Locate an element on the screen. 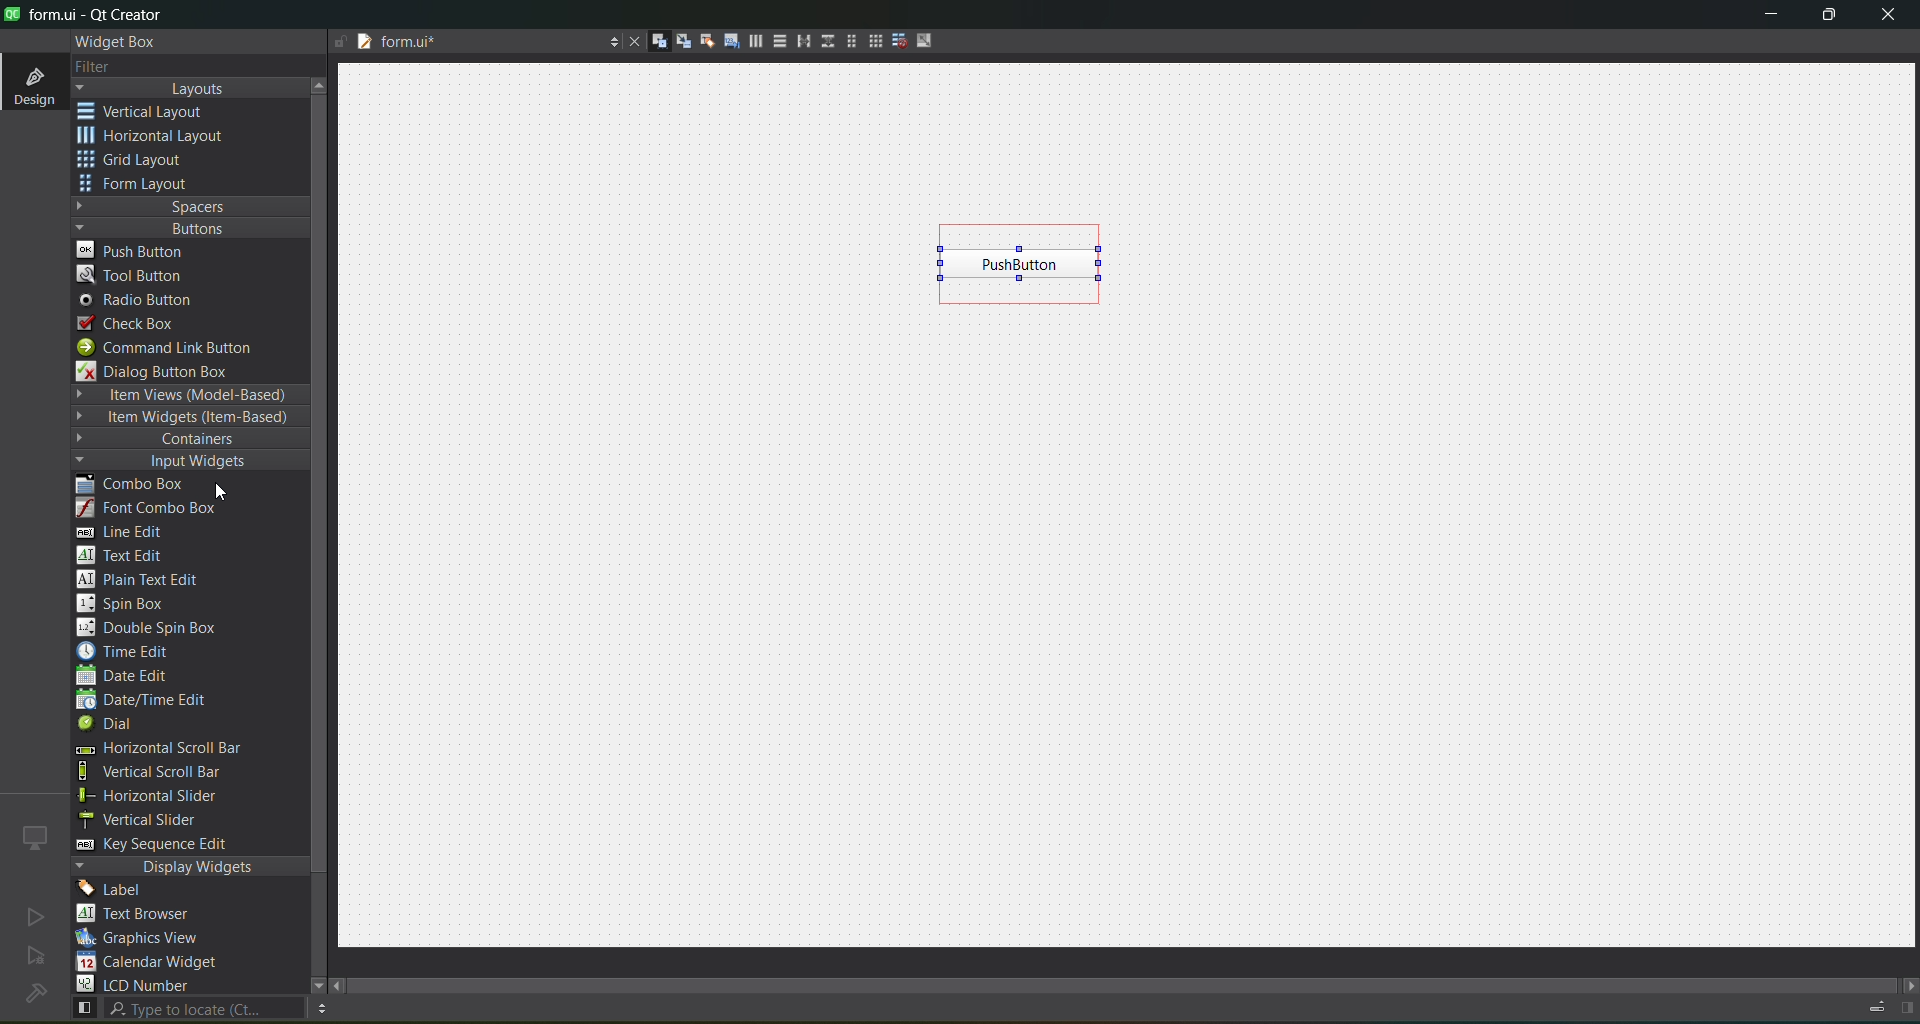  tab name is located at coordinates (474, 43).